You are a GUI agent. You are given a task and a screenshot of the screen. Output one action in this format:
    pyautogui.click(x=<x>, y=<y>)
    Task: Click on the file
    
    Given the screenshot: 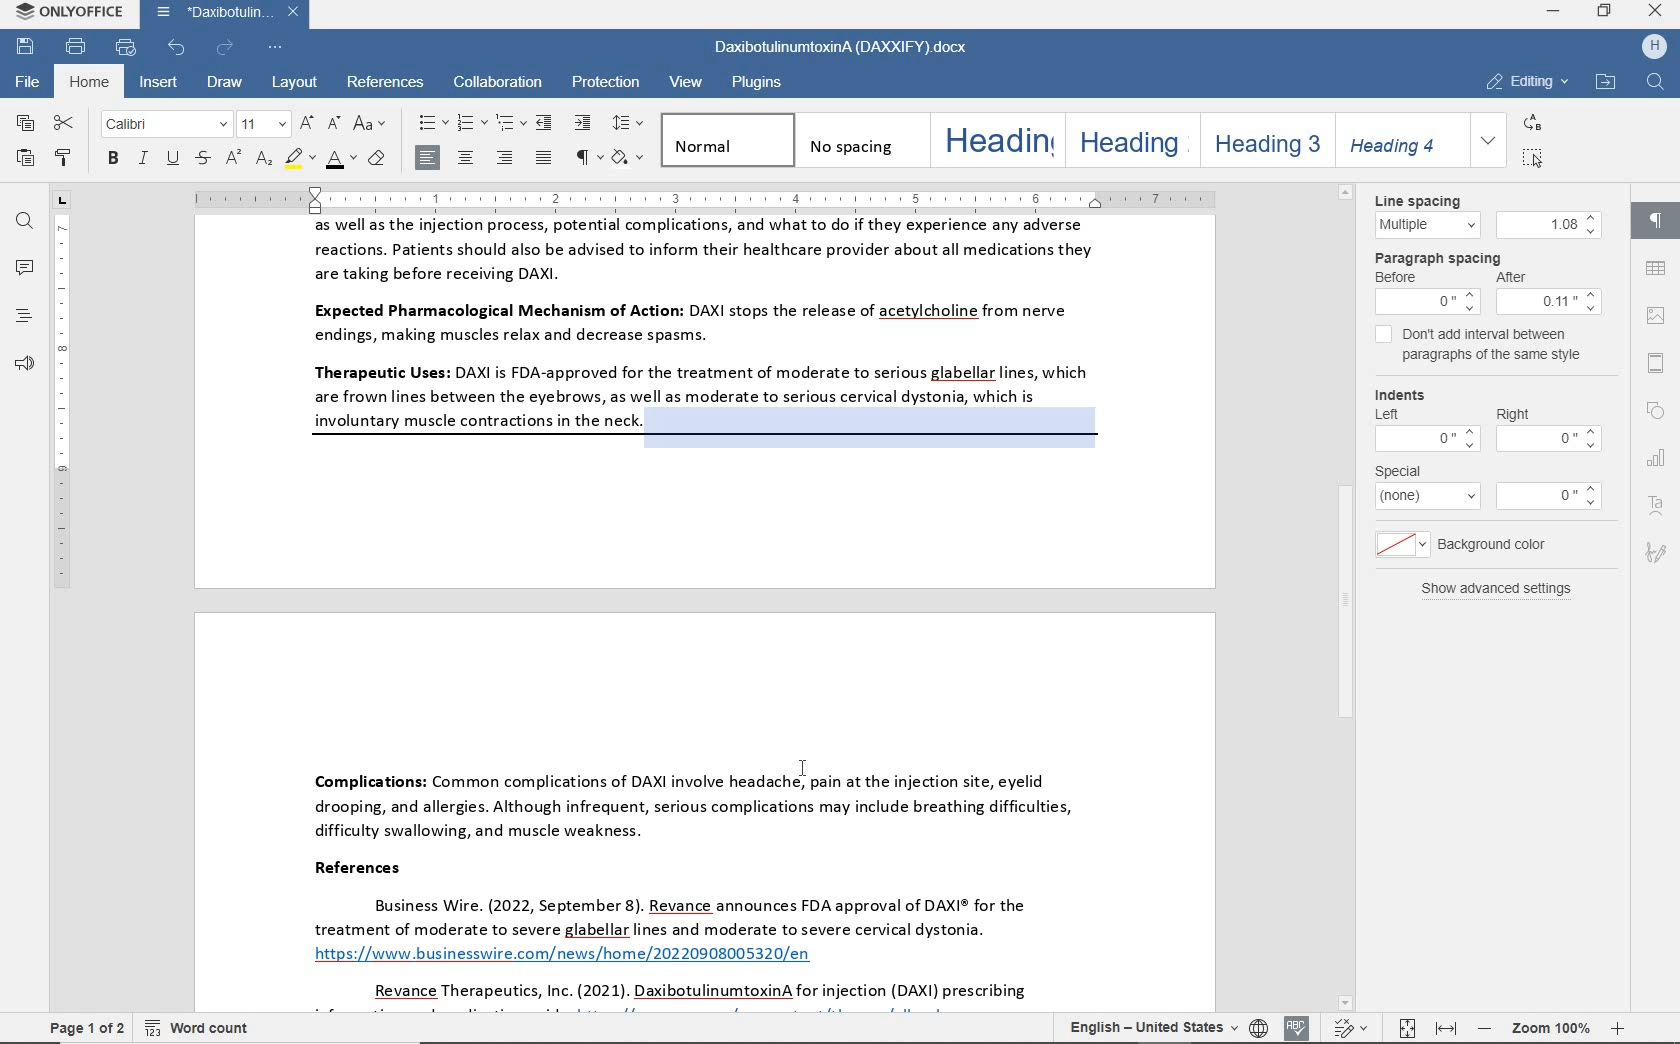 What is the action you would take?
    pyautogui.click(x=29, y=82)
    